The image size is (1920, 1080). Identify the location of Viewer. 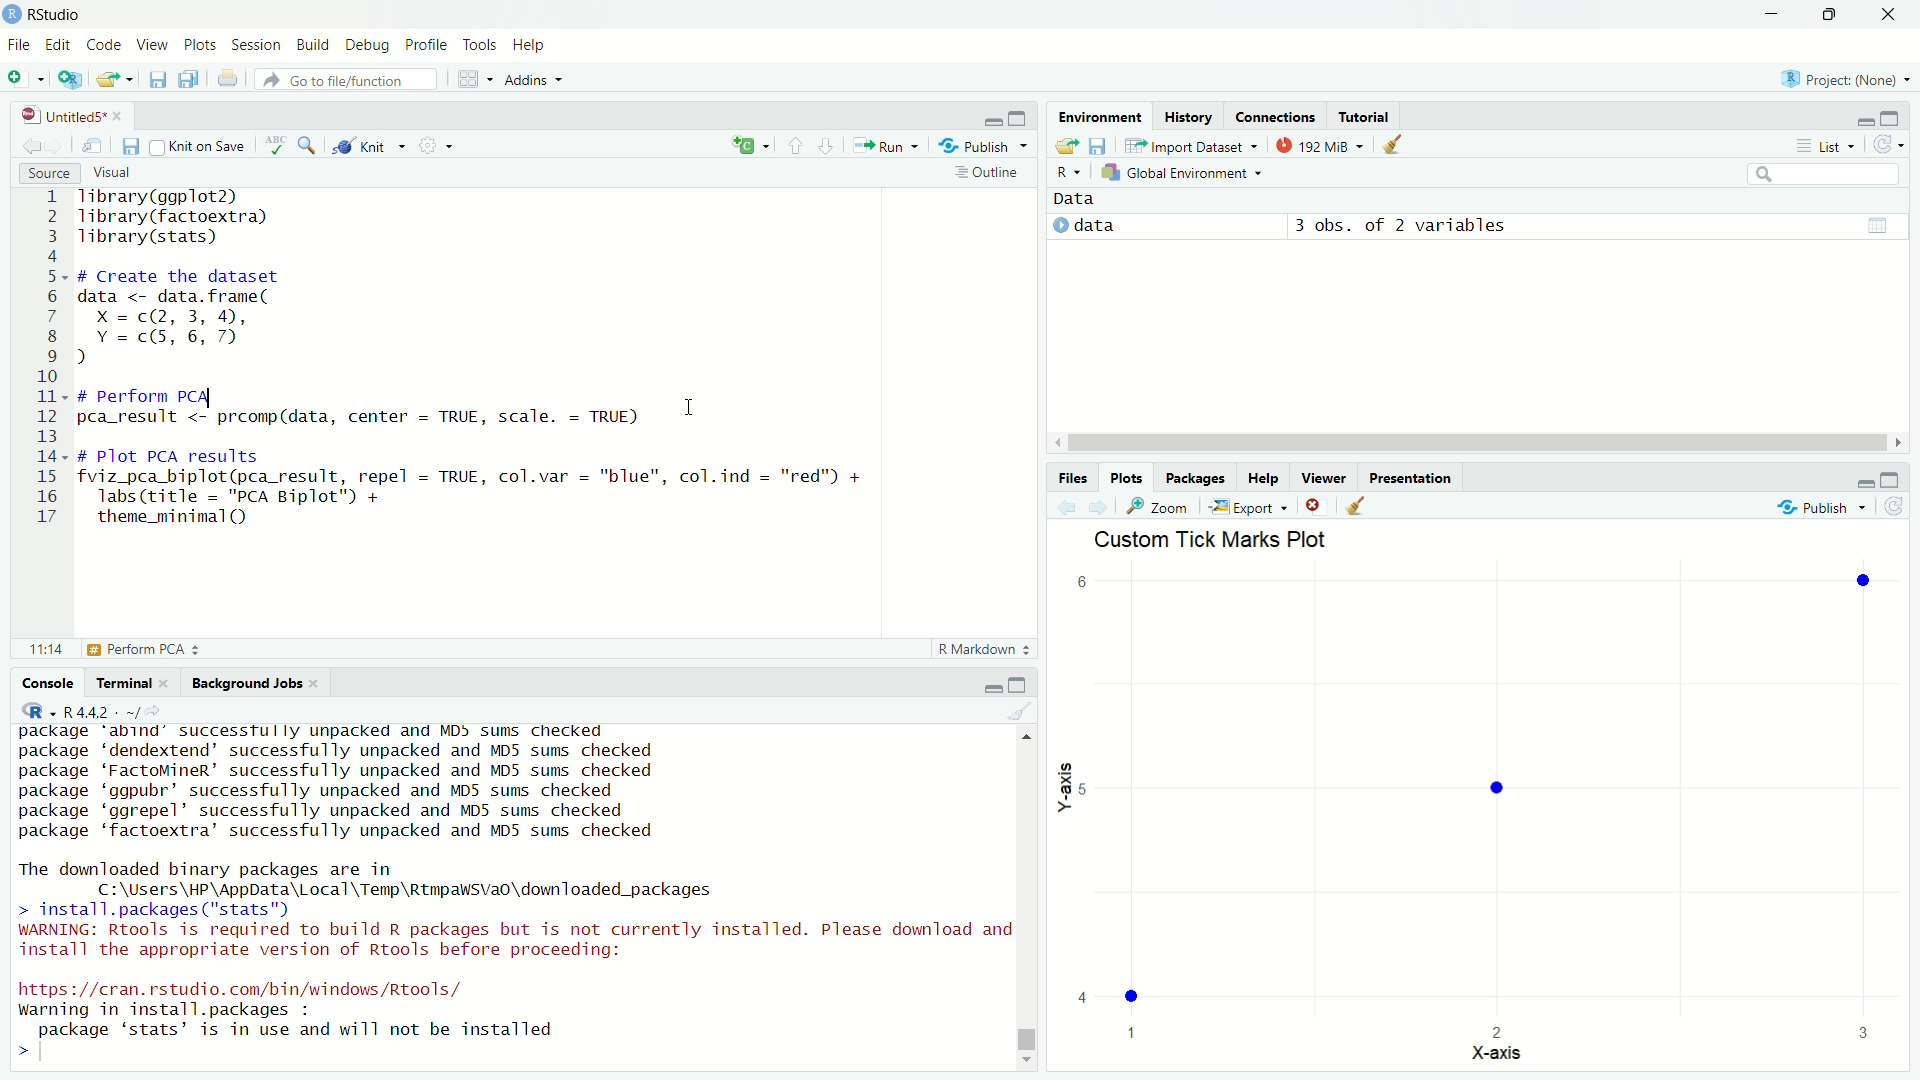
(1325, 478).